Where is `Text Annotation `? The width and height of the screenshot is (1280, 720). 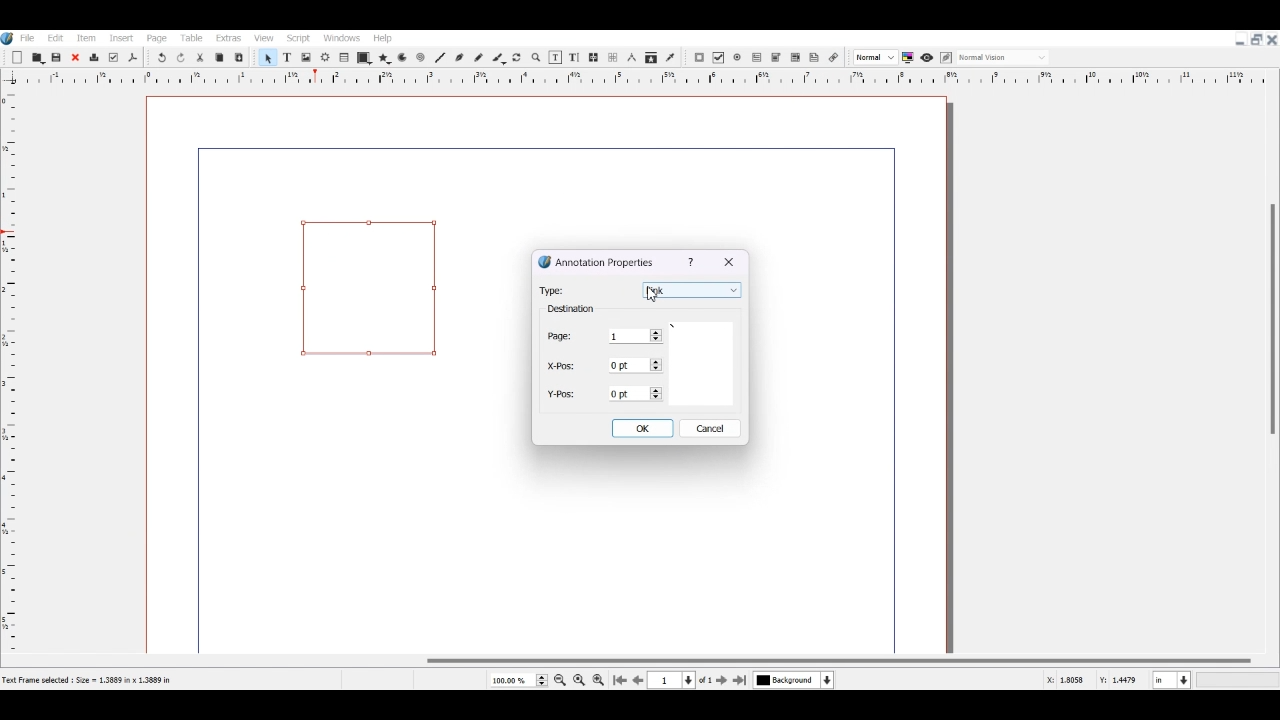 Text Annotation  is located at coordinates (815, 57).